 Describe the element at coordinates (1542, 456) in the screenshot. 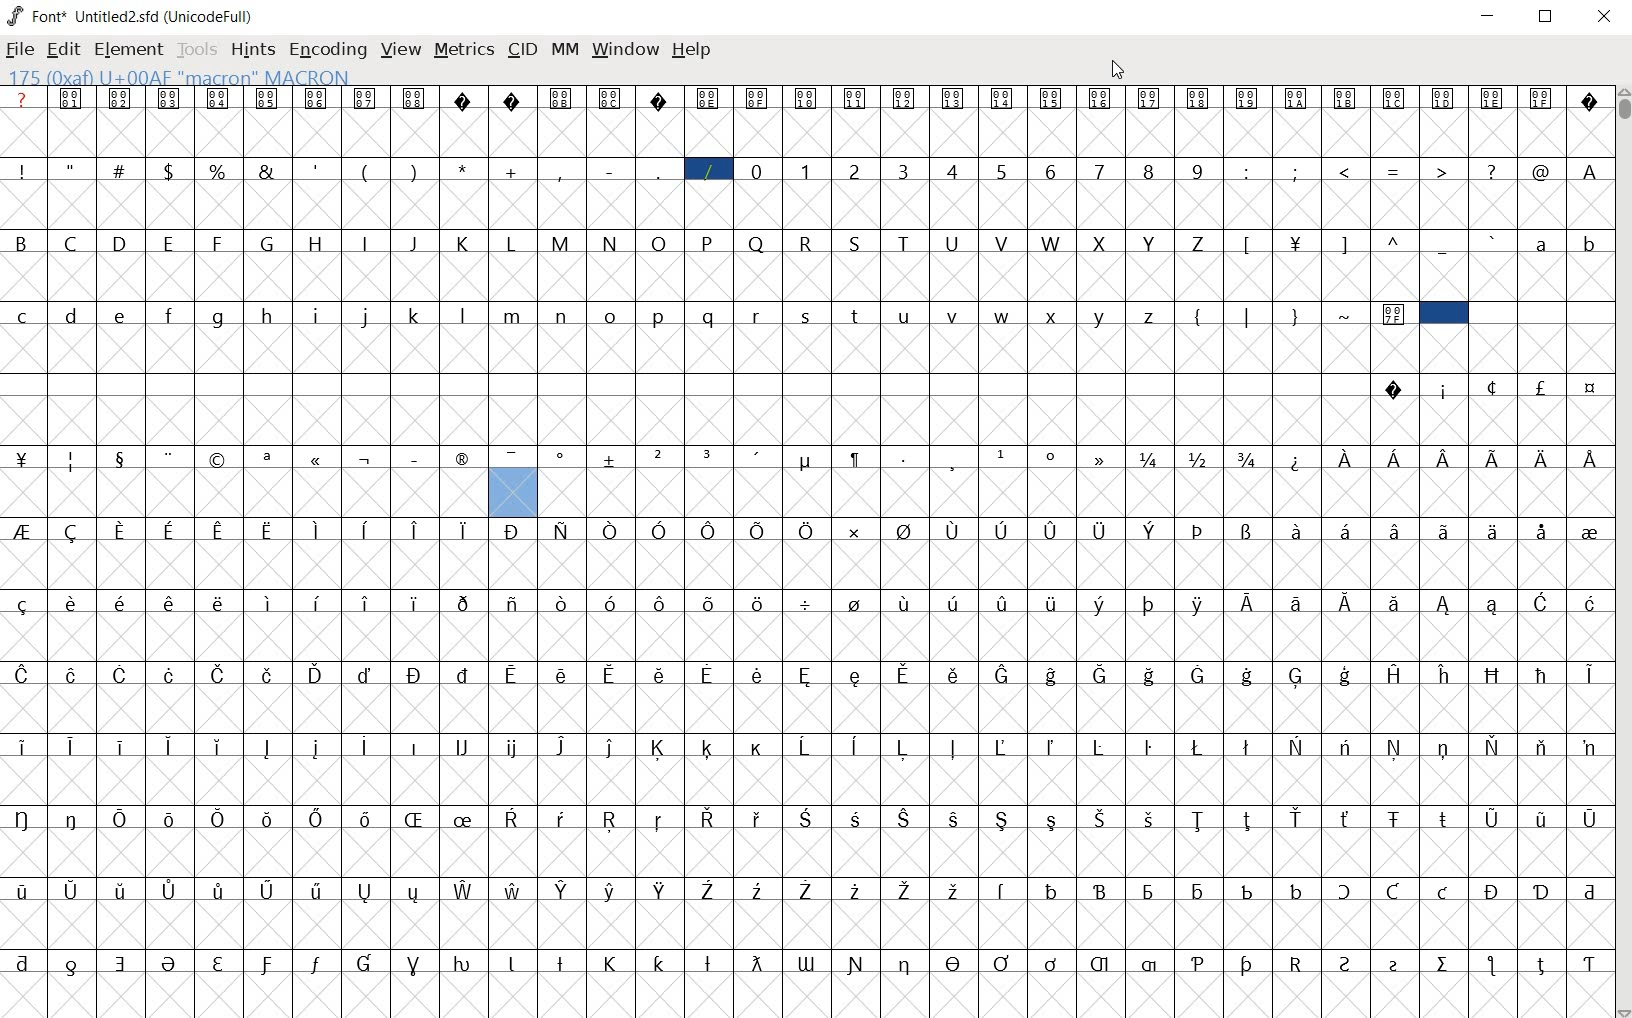

I see `Symbol` at that location.